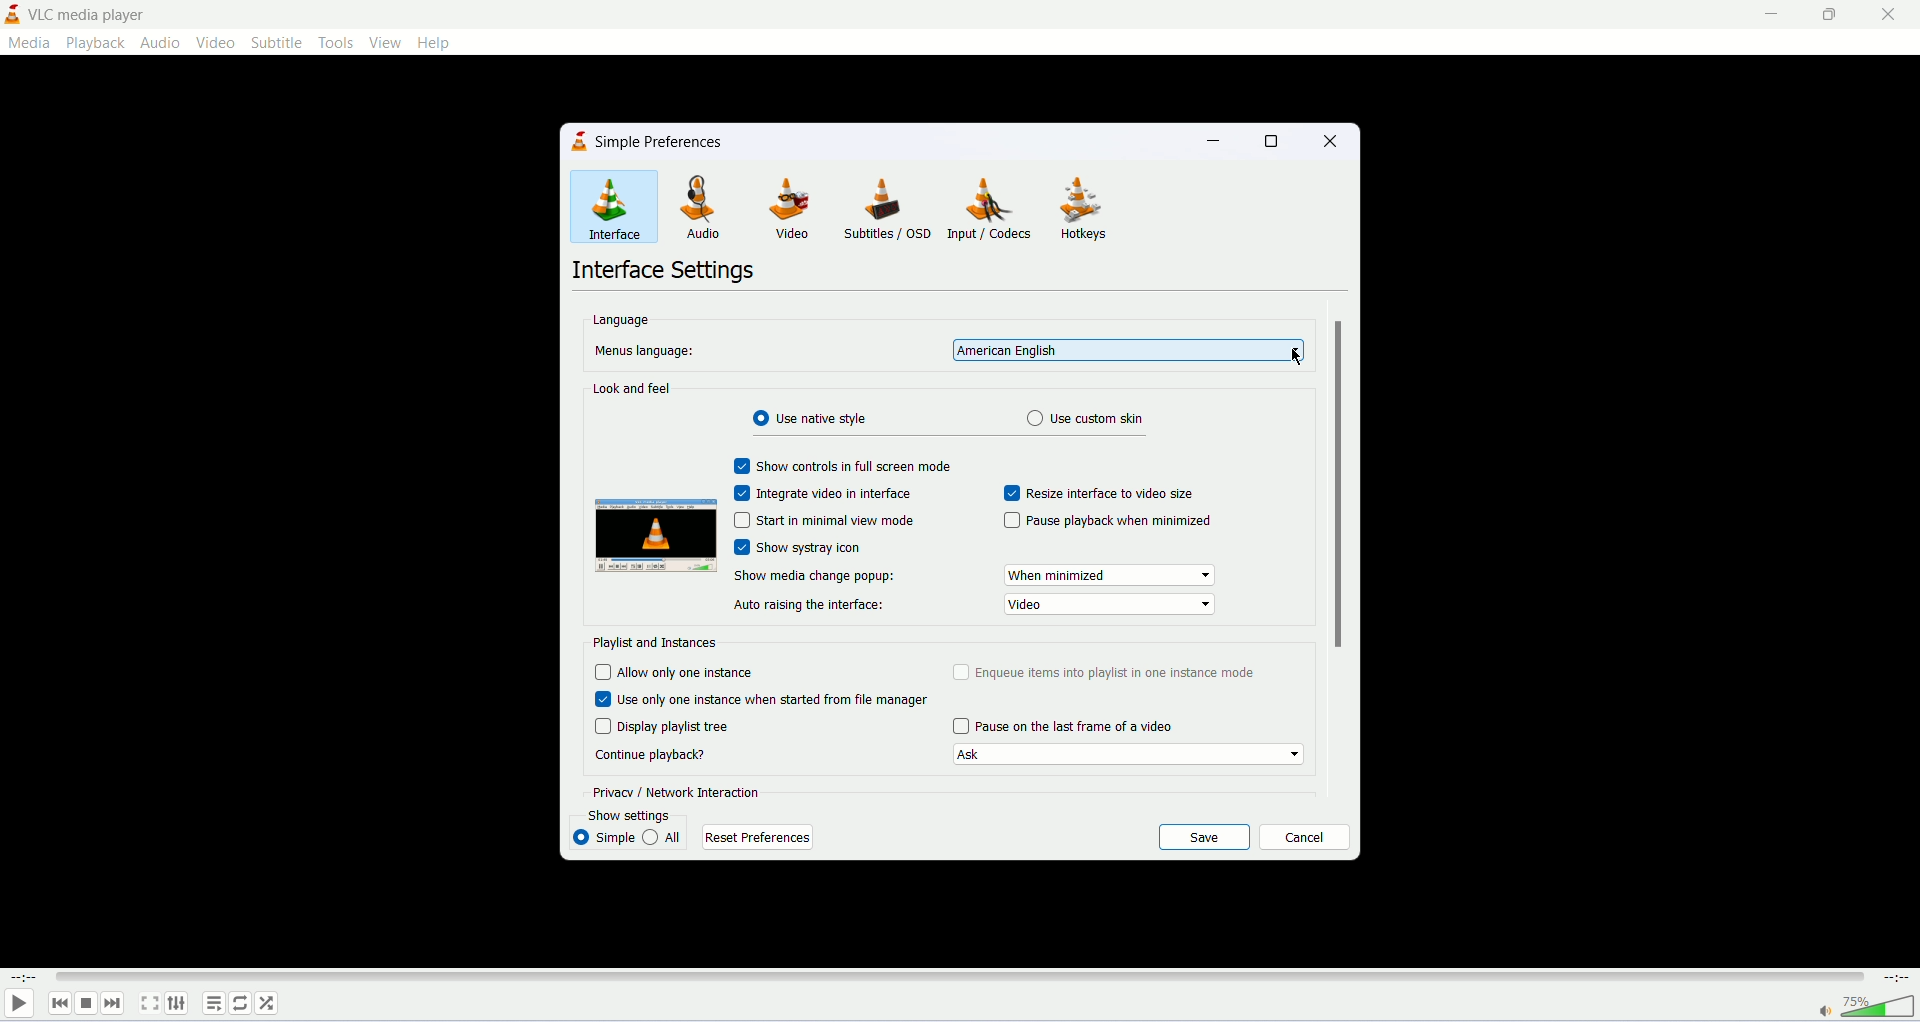 Image resolution: width=1920 pixels, height=1022 pixels. What do you see at coordinates (12, 13) in the screenshot?
I see `logo` at bounding box center [12, 13].